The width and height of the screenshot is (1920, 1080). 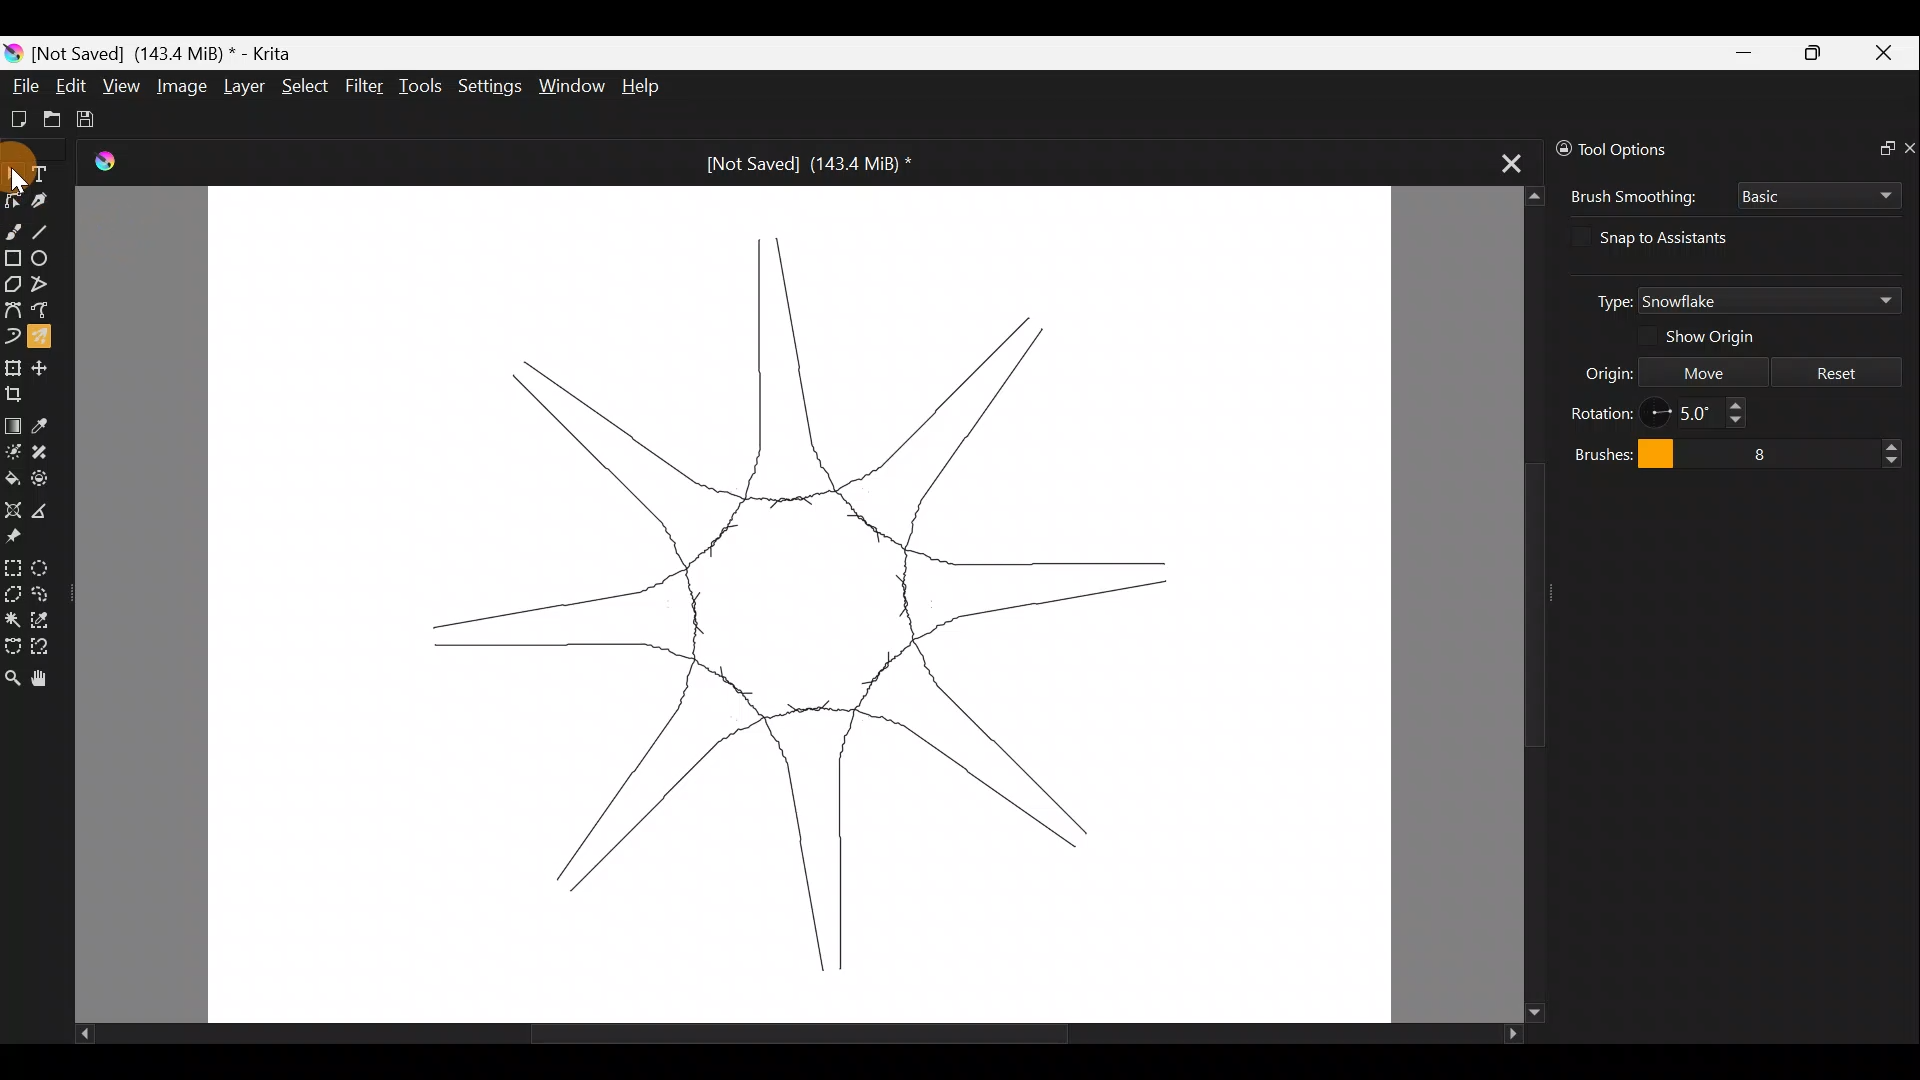 I want to click on Brushes, so click(x=1618, y=452).